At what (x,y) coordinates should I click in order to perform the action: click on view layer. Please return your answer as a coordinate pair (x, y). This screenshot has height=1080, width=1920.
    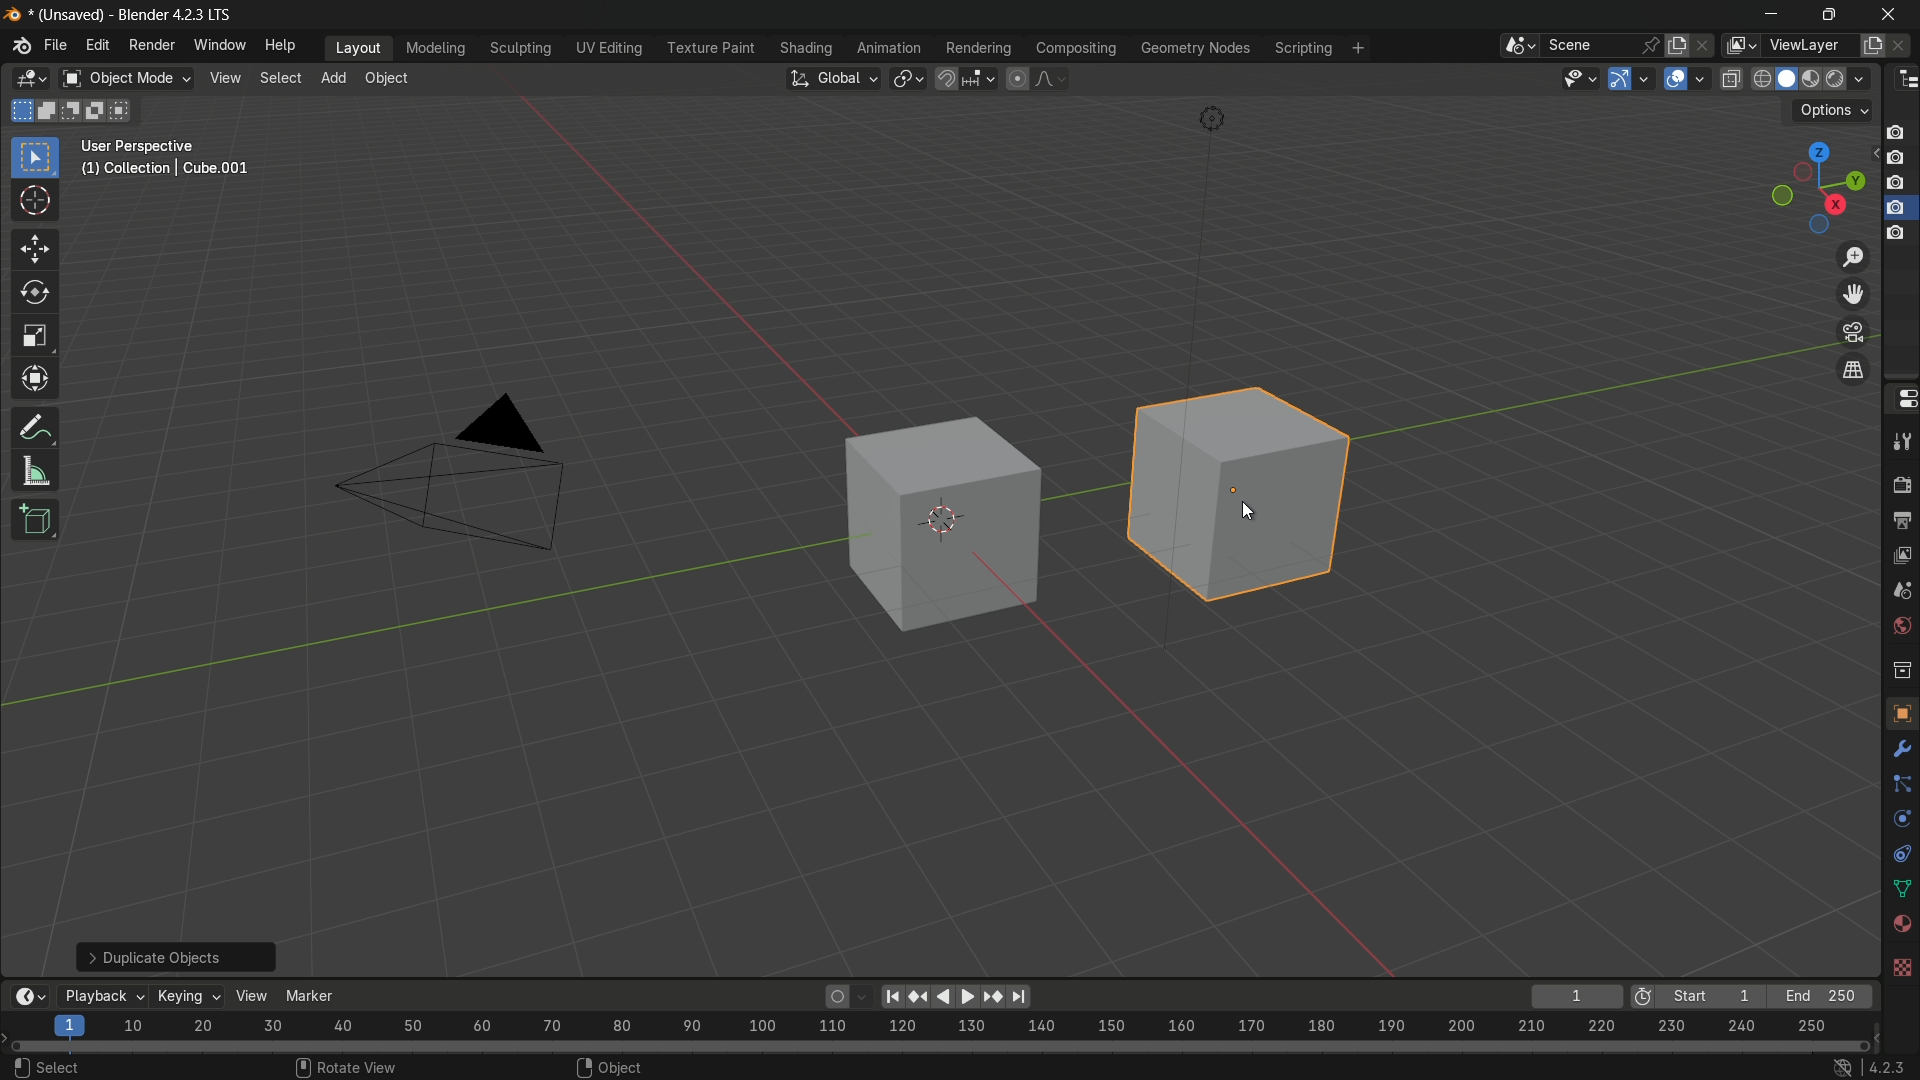
    Looking at the image, I should click on (1901, 552).